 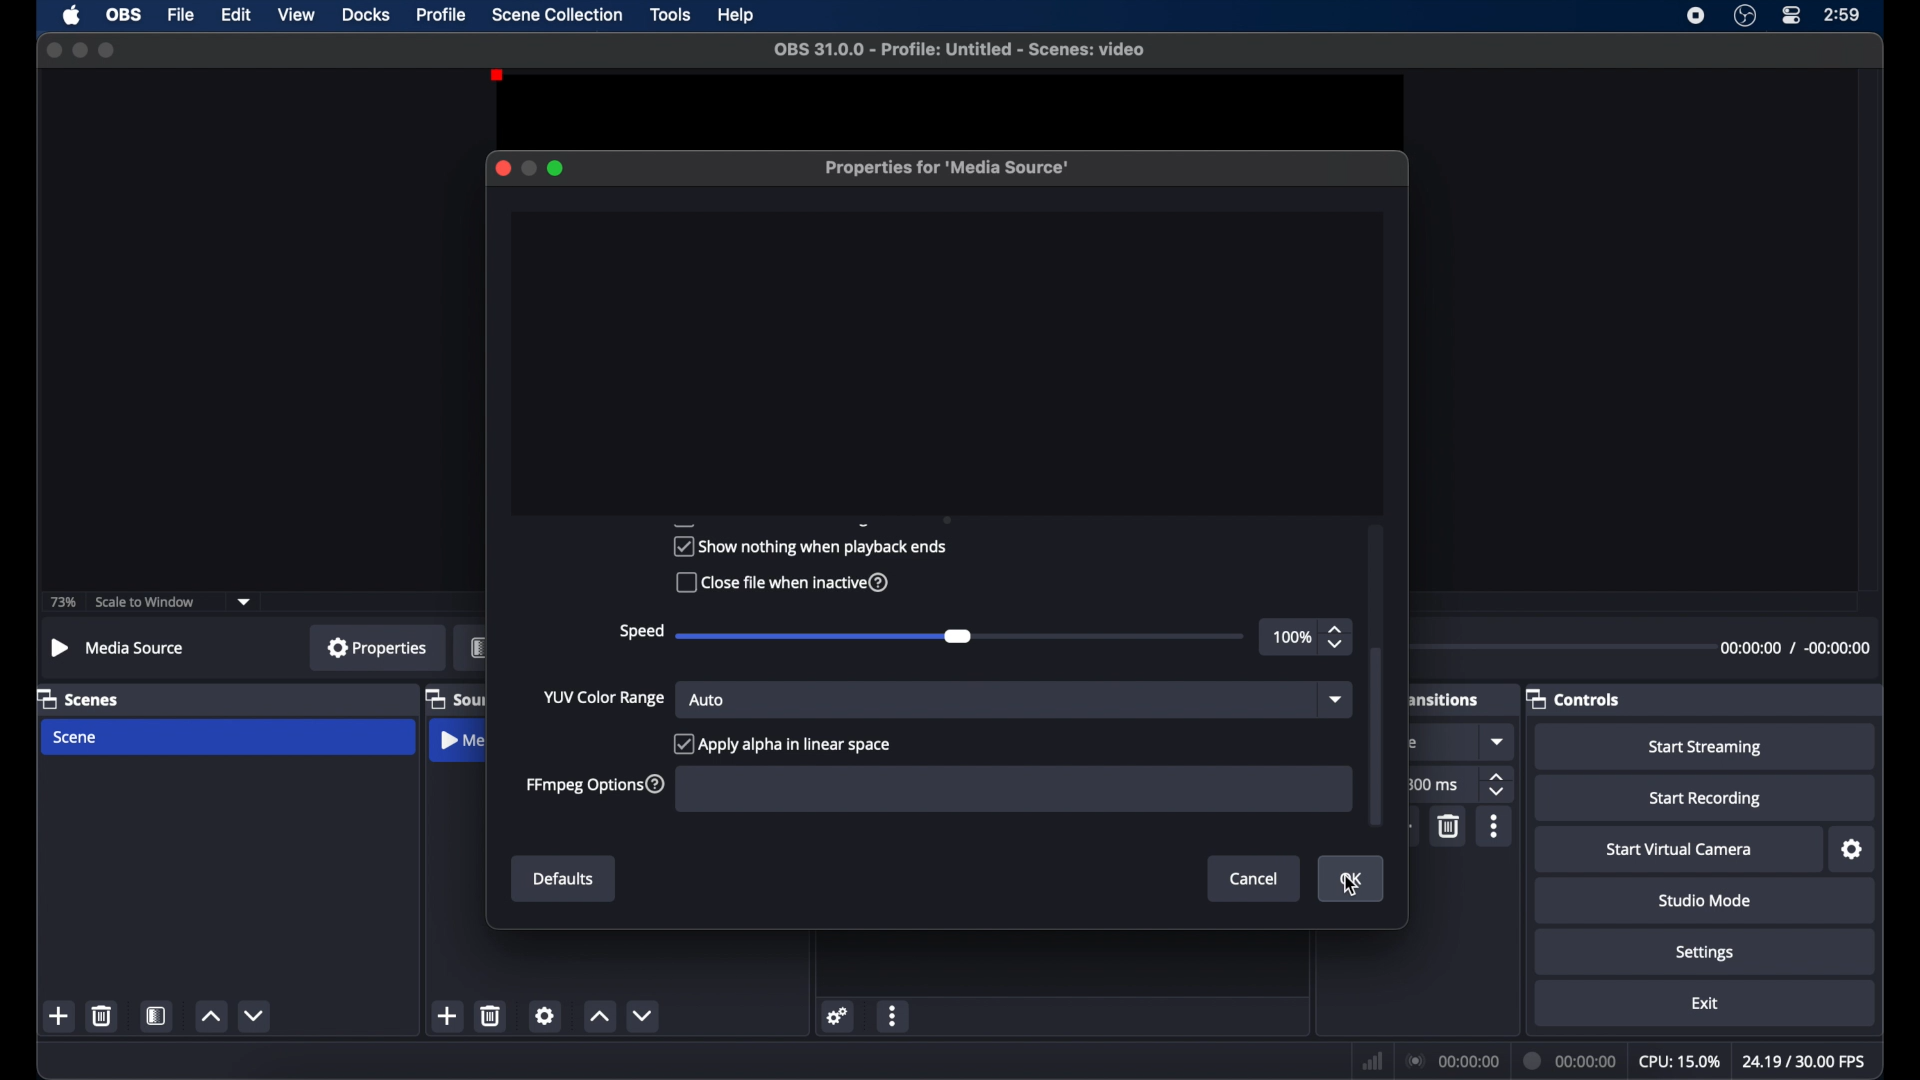 I want to click on file, so click(x=182, y=16).